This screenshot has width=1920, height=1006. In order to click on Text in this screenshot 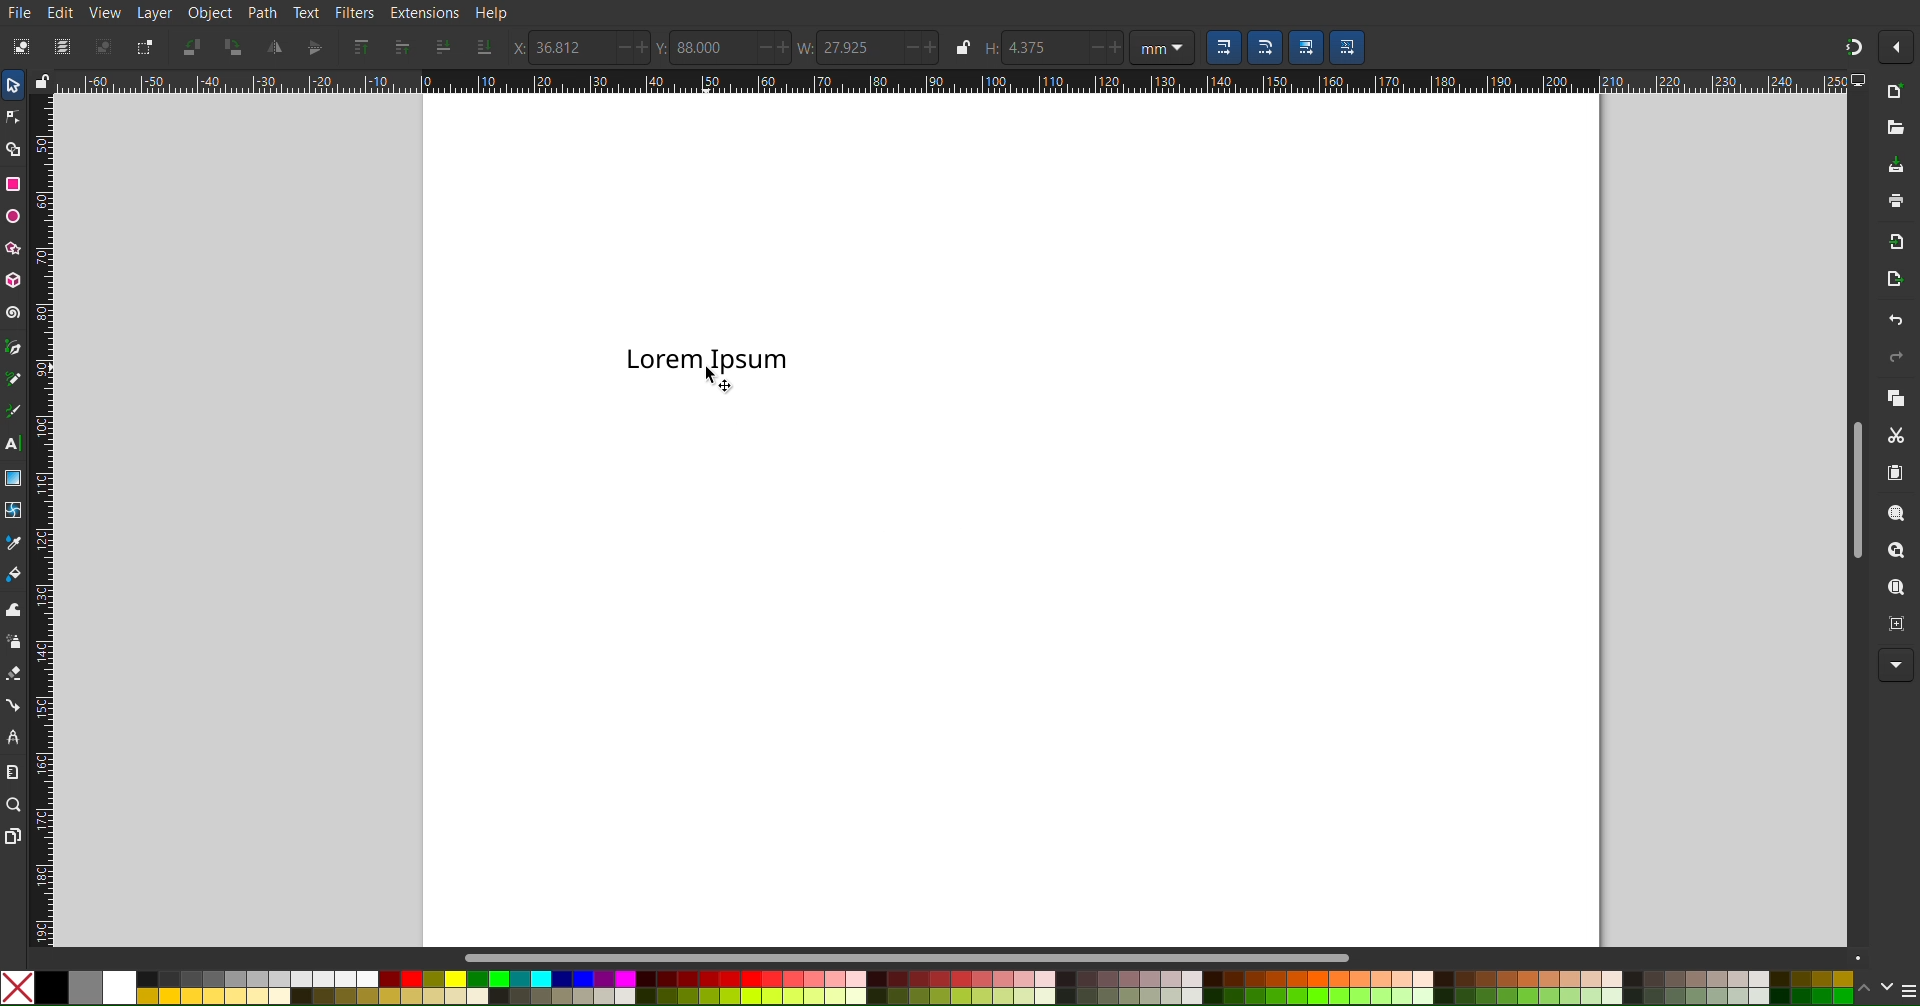, I will do `click(706, 359)`.